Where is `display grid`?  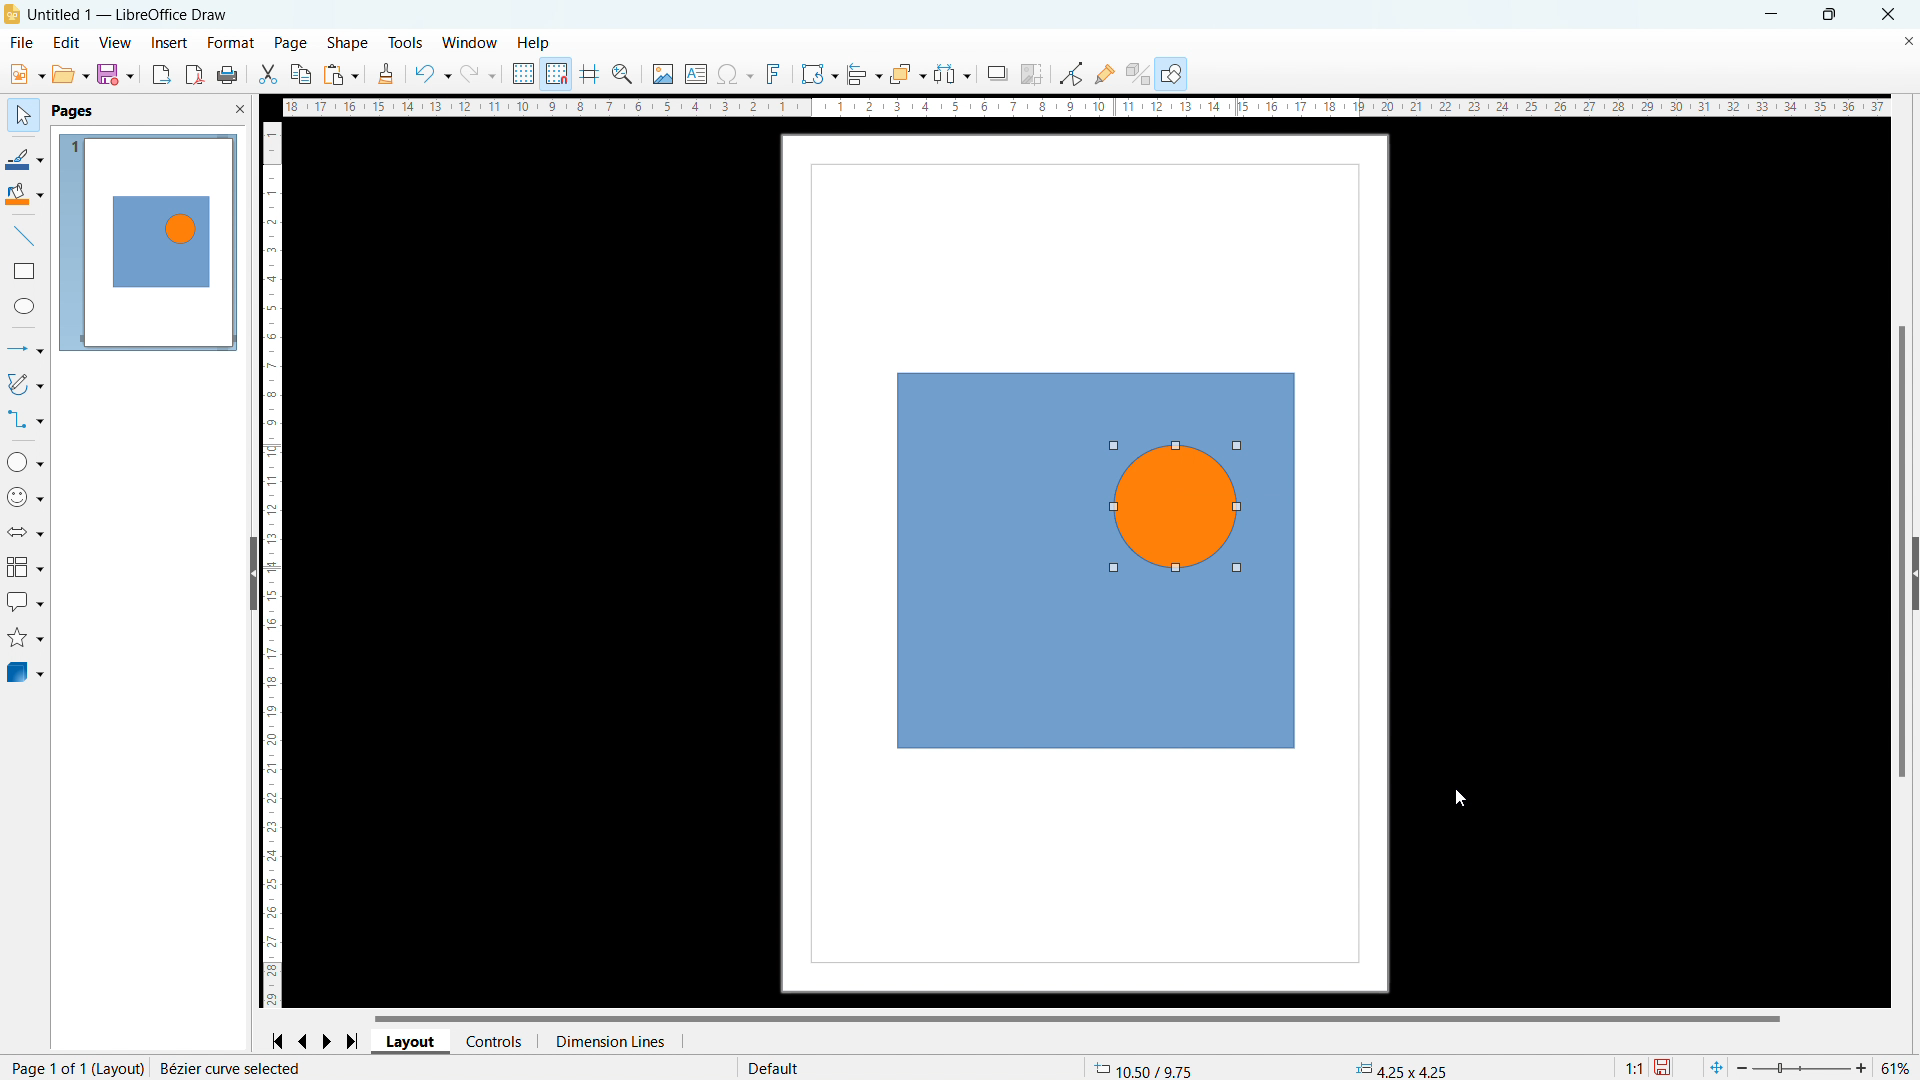
display grid is located at coordinates (522, 74).